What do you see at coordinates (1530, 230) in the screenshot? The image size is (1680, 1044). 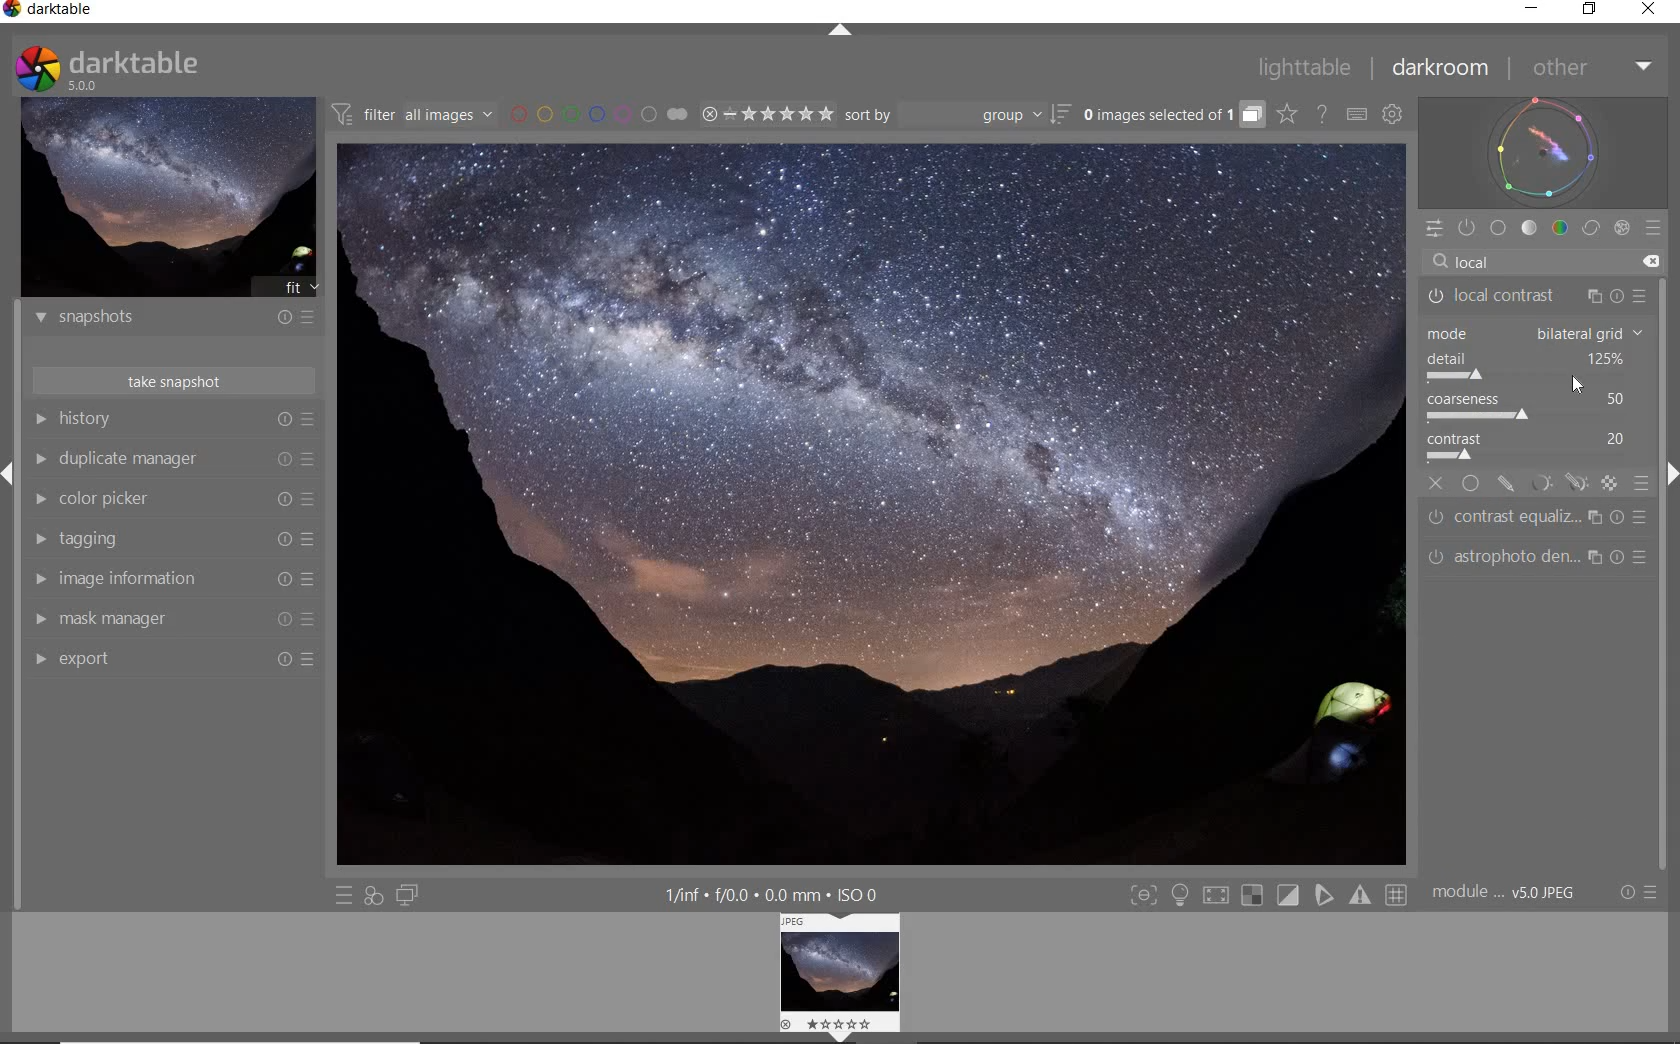 I see `TONE` at bounding box center [1530, 230].